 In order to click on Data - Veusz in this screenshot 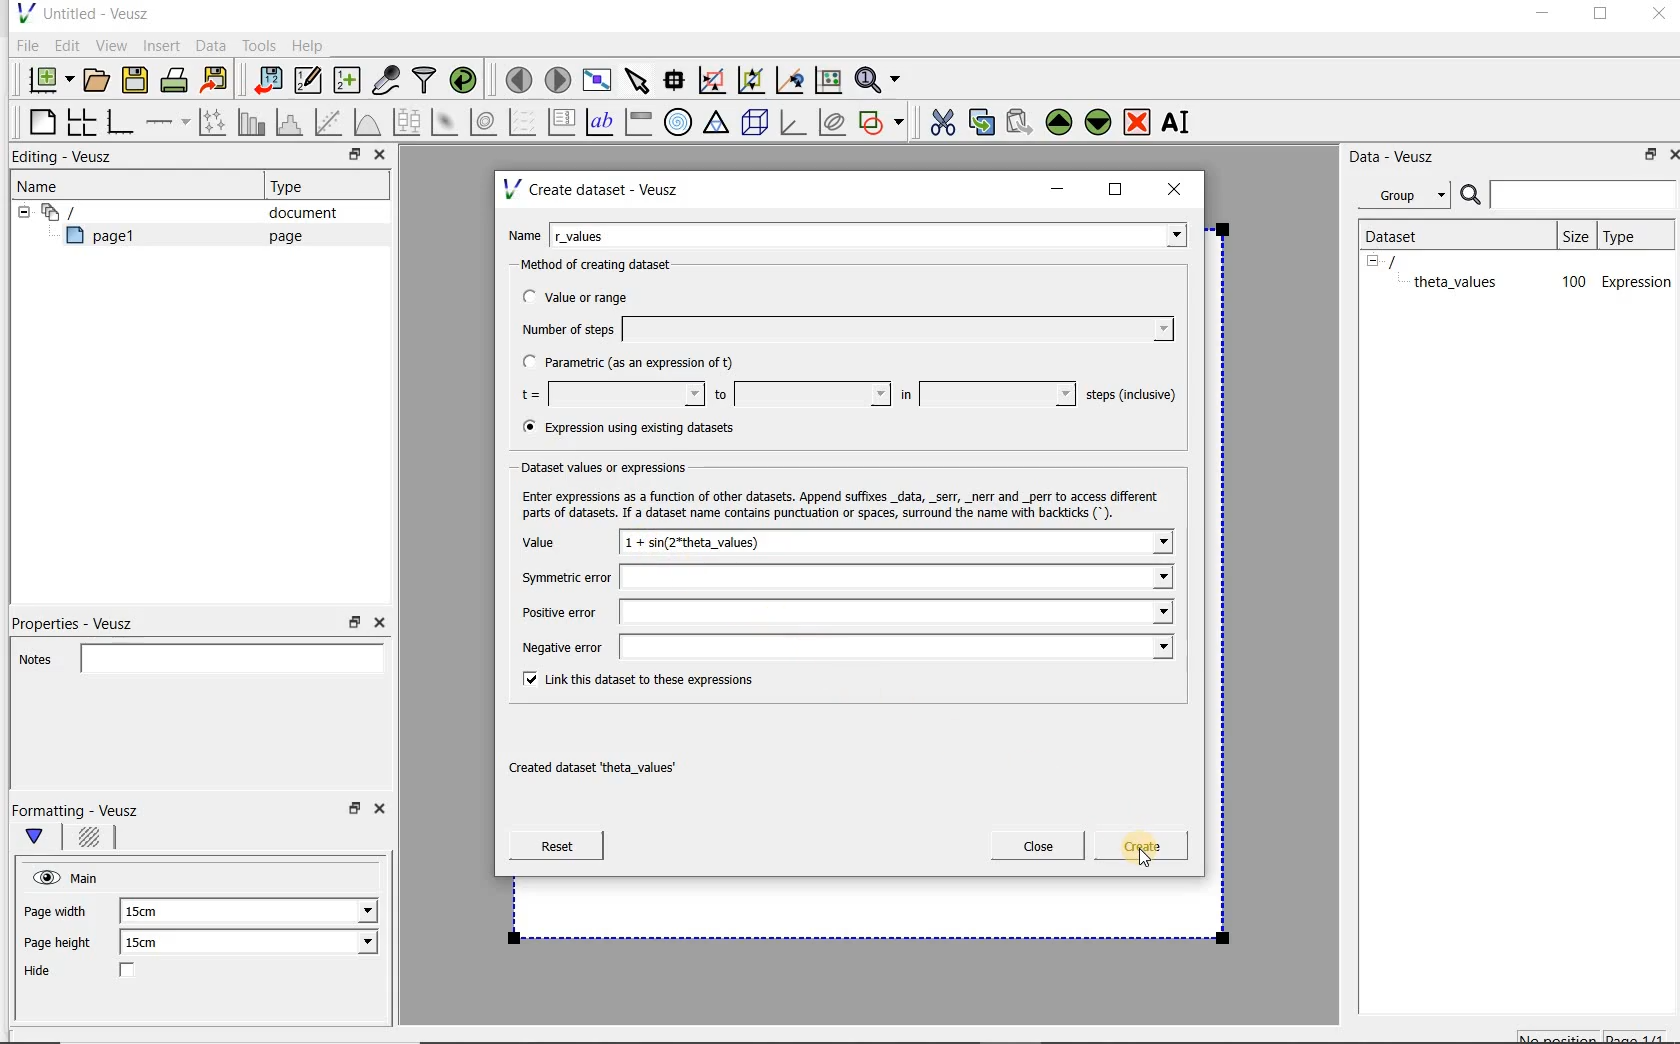, I will do `click(1399, 156)`.